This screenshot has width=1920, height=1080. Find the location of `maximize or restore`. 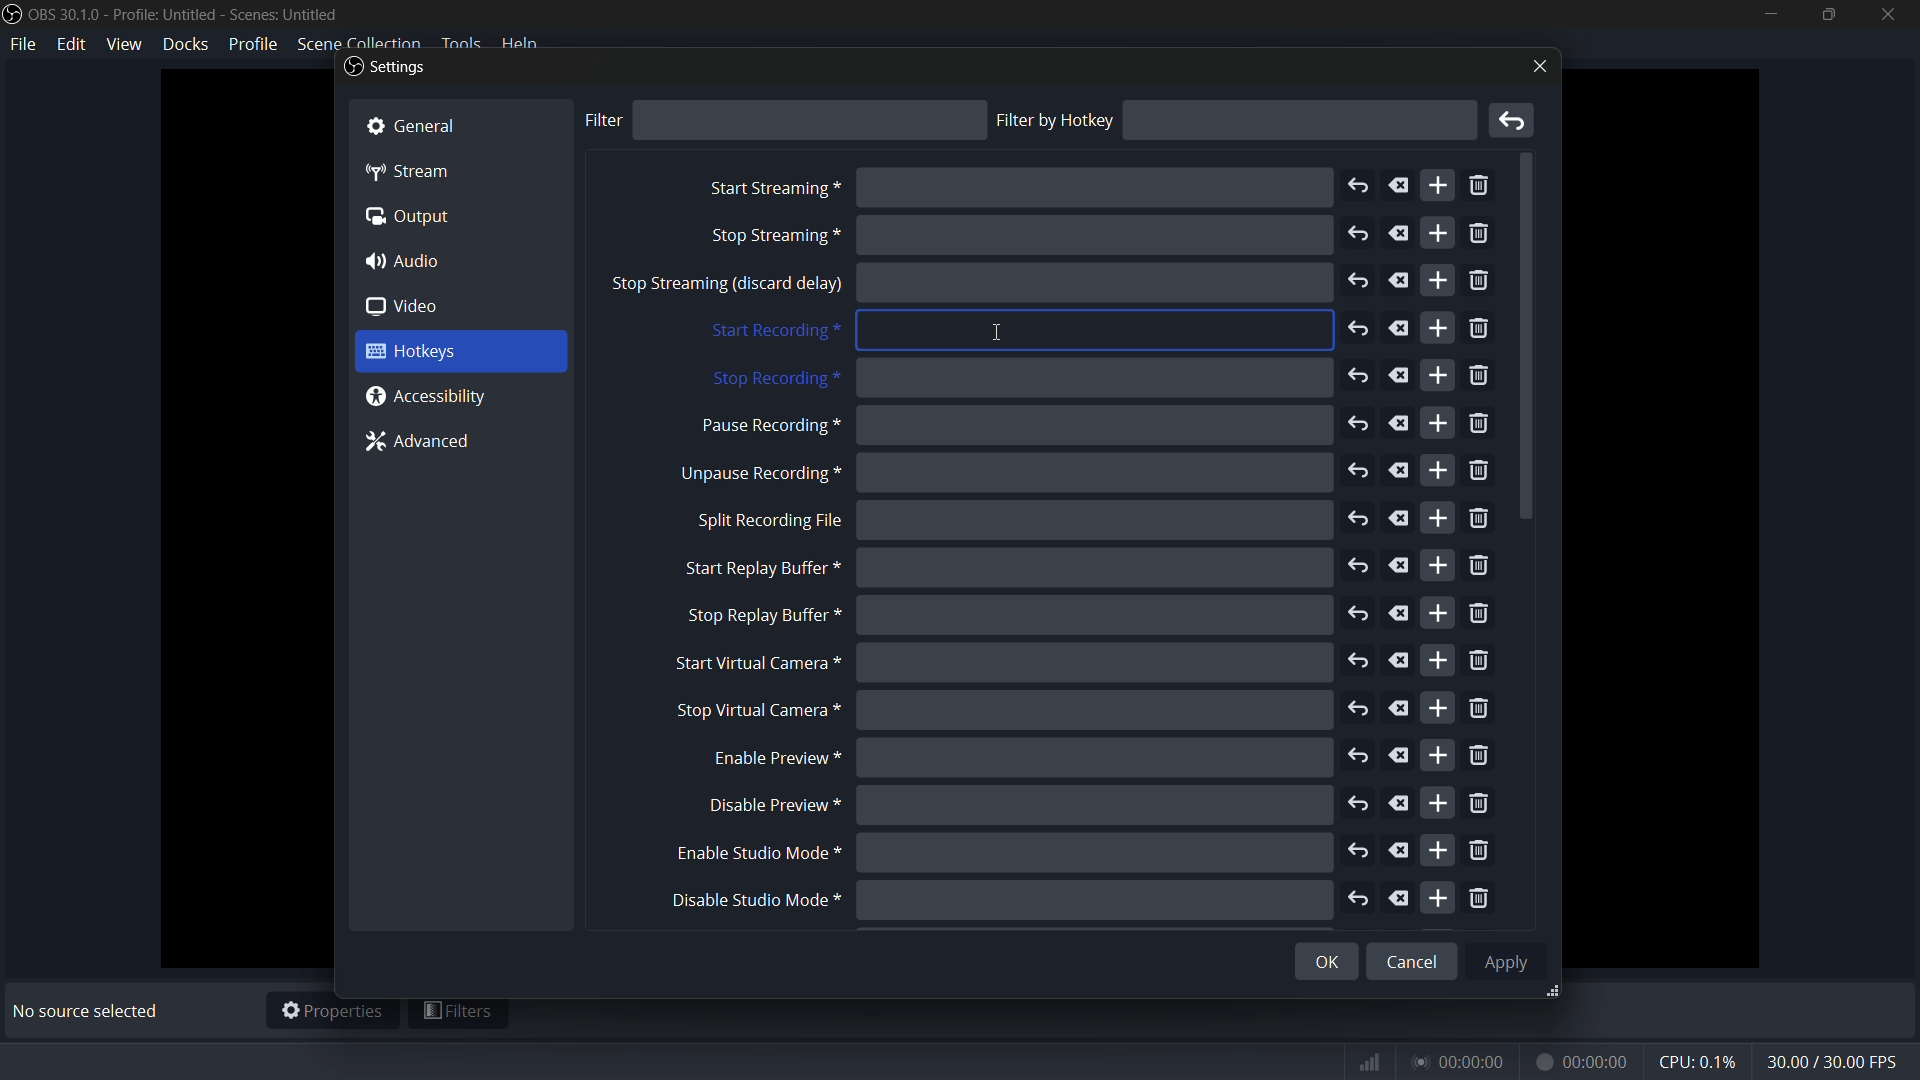

maximize or restore is located at coordinates (1826, 14).